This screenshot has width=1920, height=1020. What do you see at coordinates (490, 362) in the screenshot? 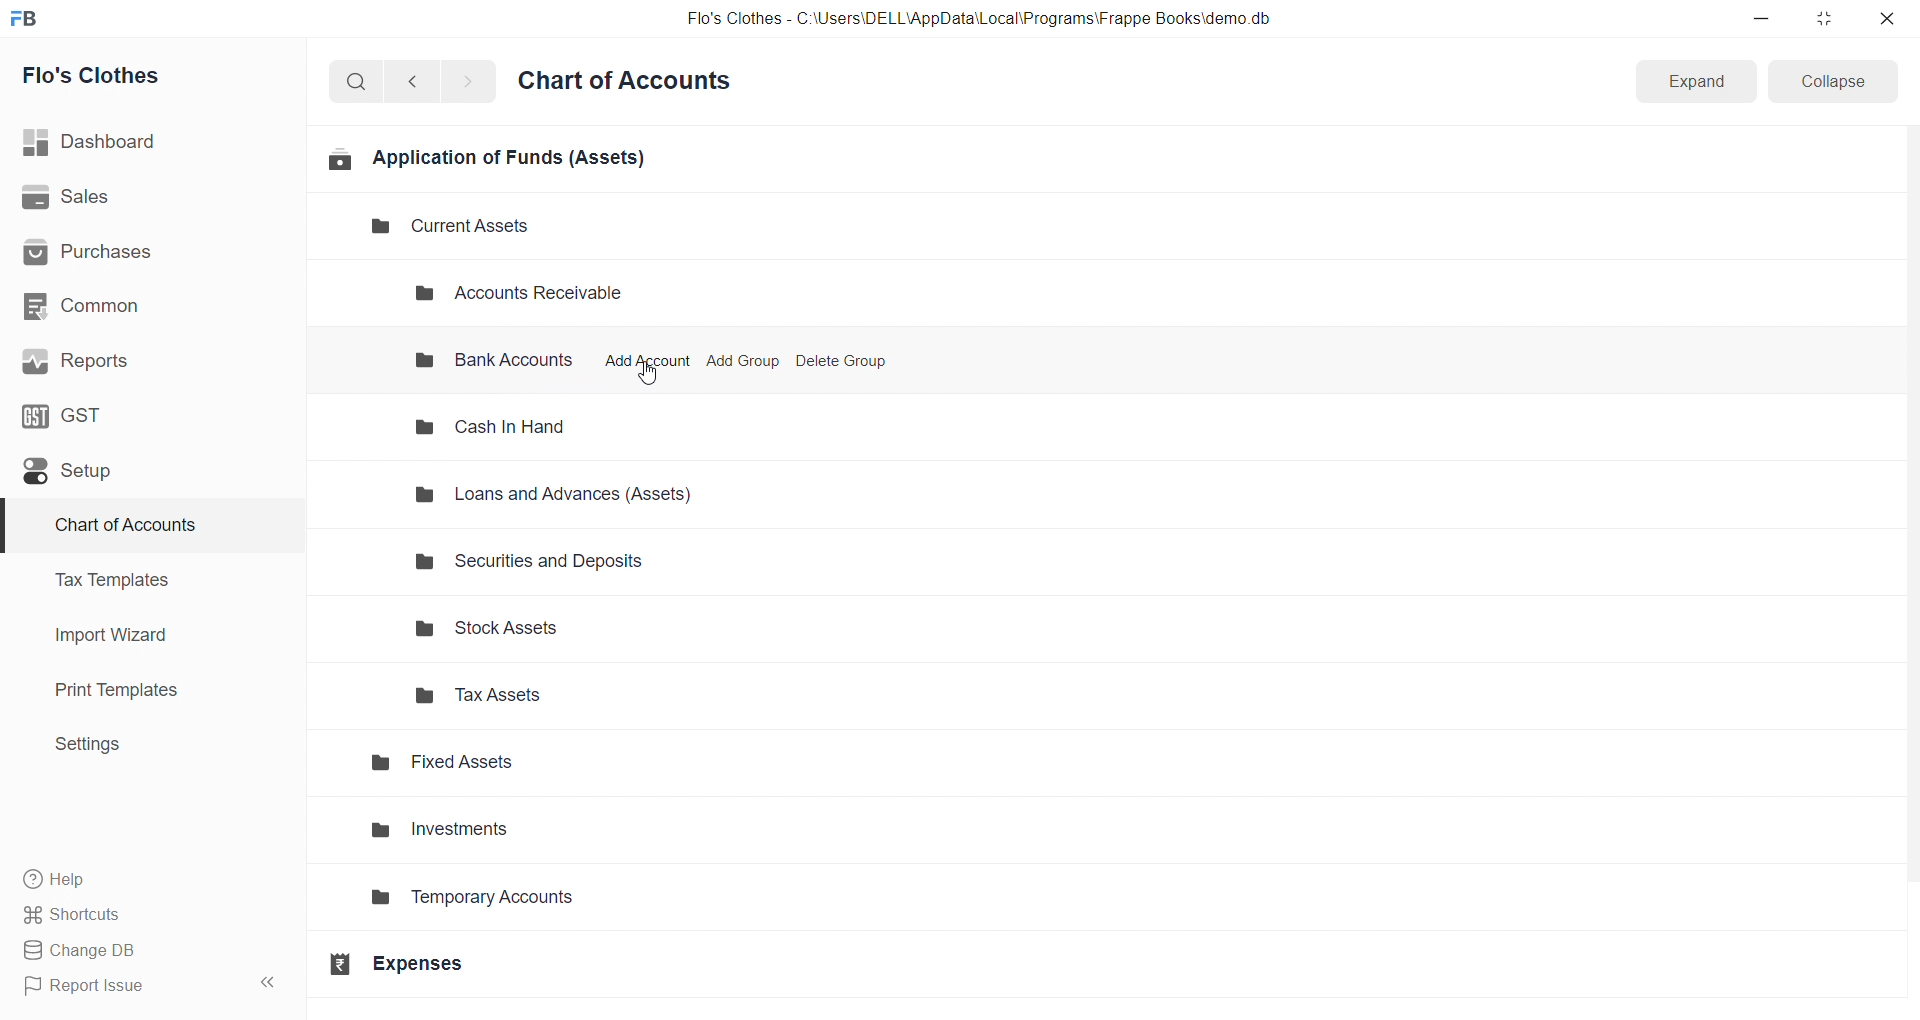
I see `Bank Accounts` at bounding box center [490, 362].